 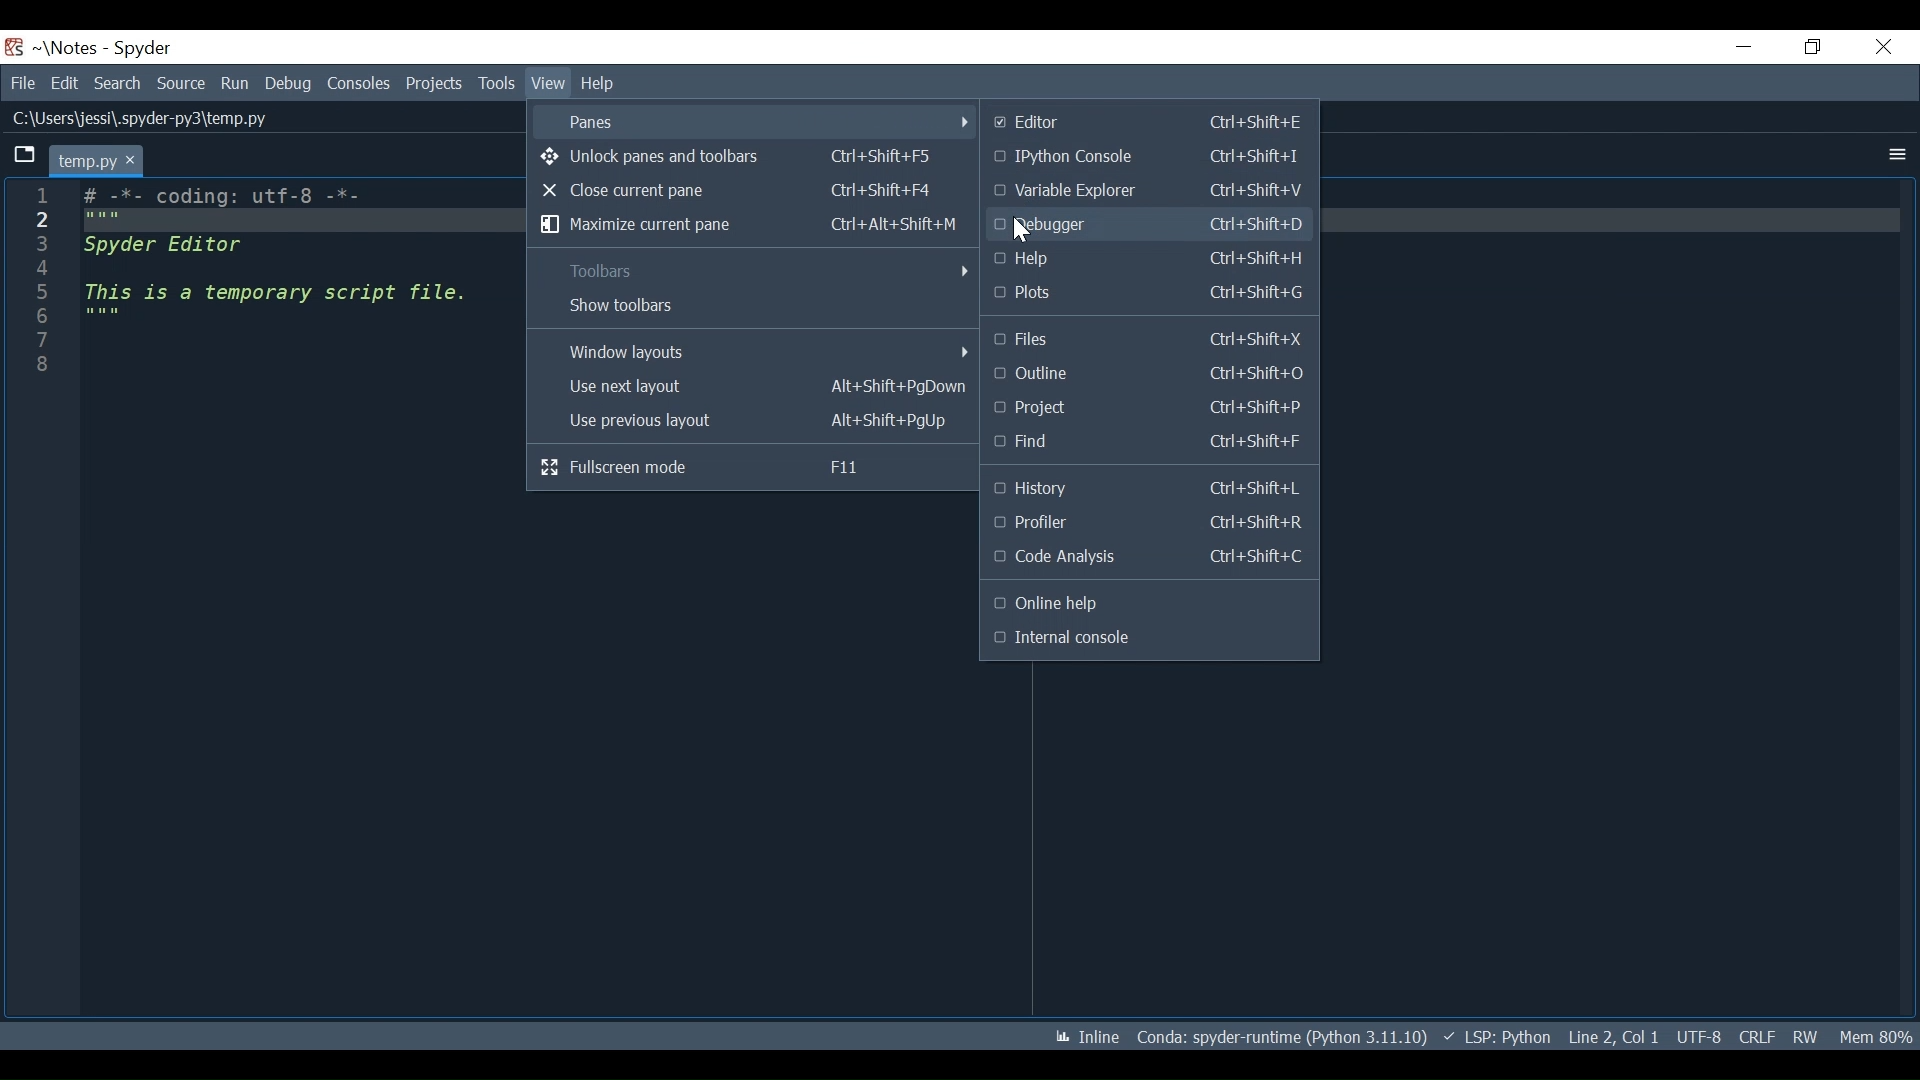 I want to click on Outline , so click(x=1145, y=374).